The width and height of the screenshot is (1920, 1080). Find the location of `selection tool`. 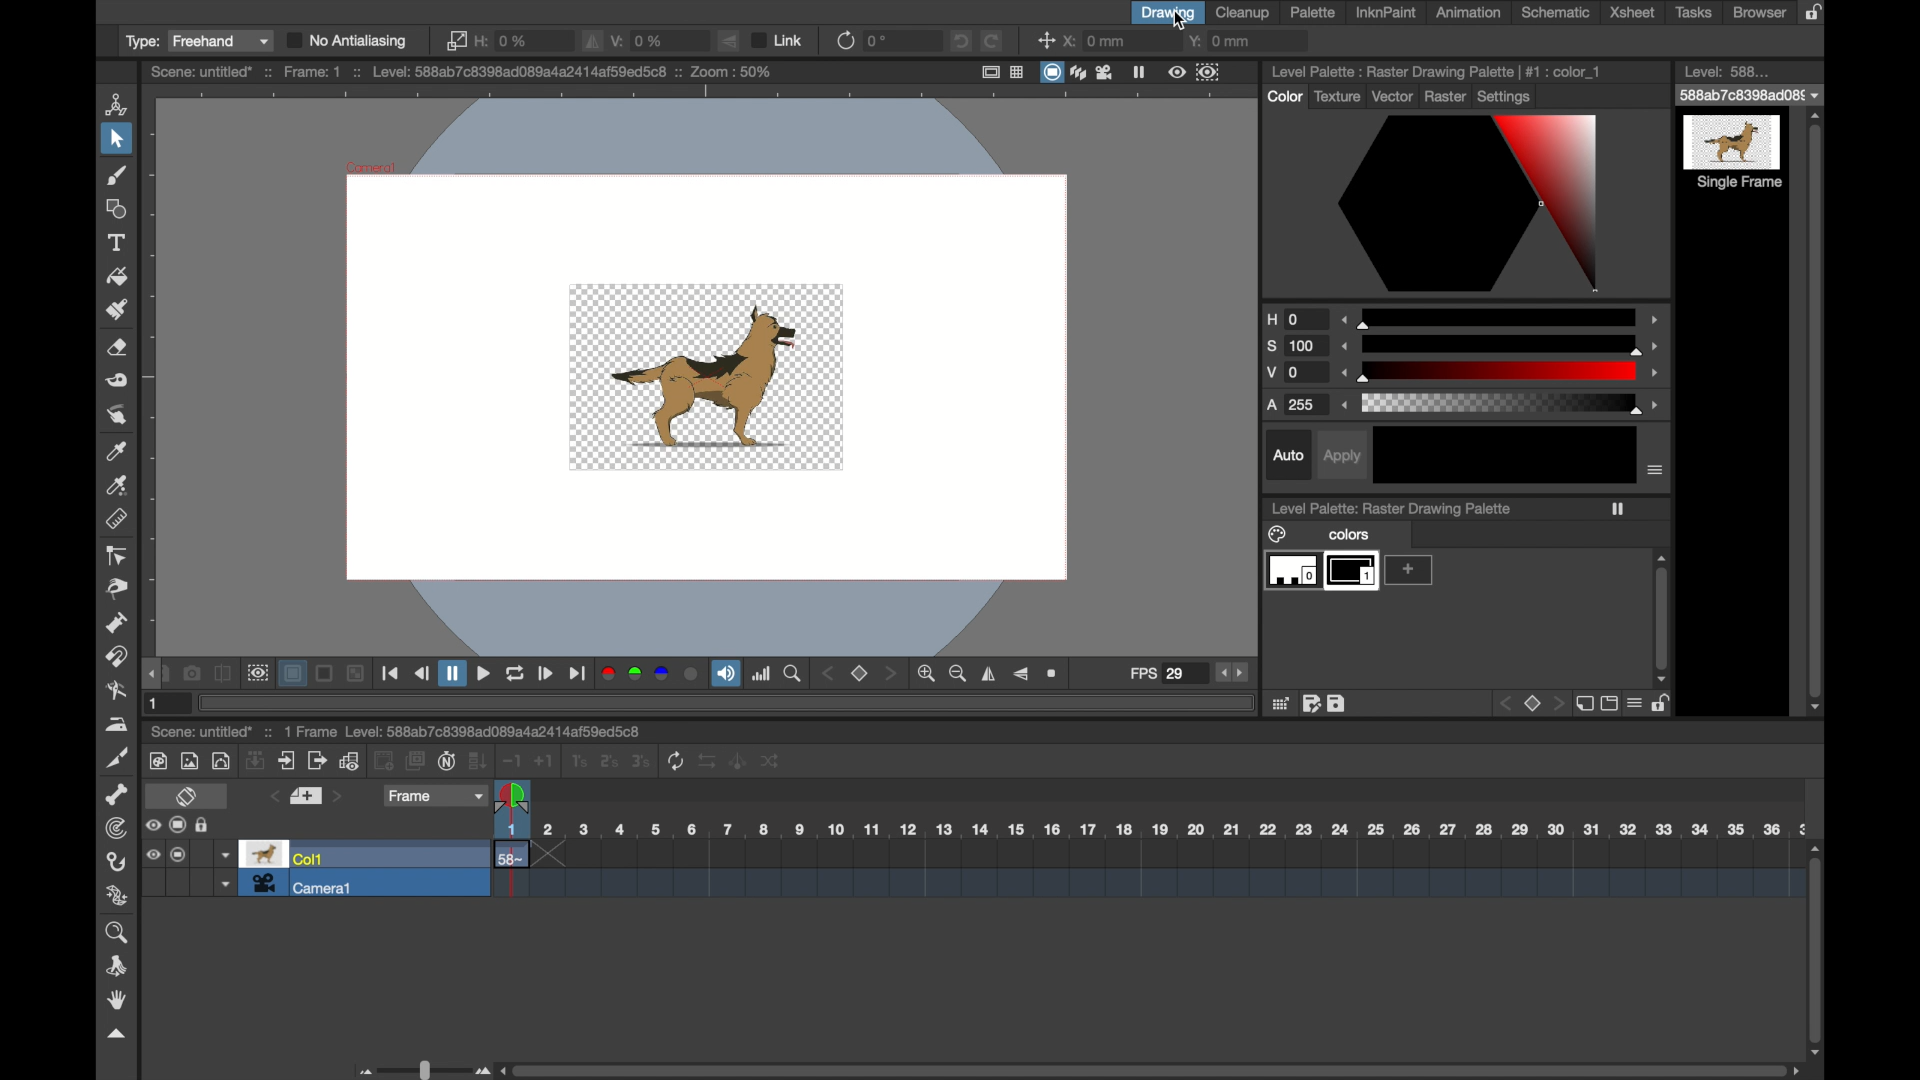

selection tool is located at coordinates (115, 139).